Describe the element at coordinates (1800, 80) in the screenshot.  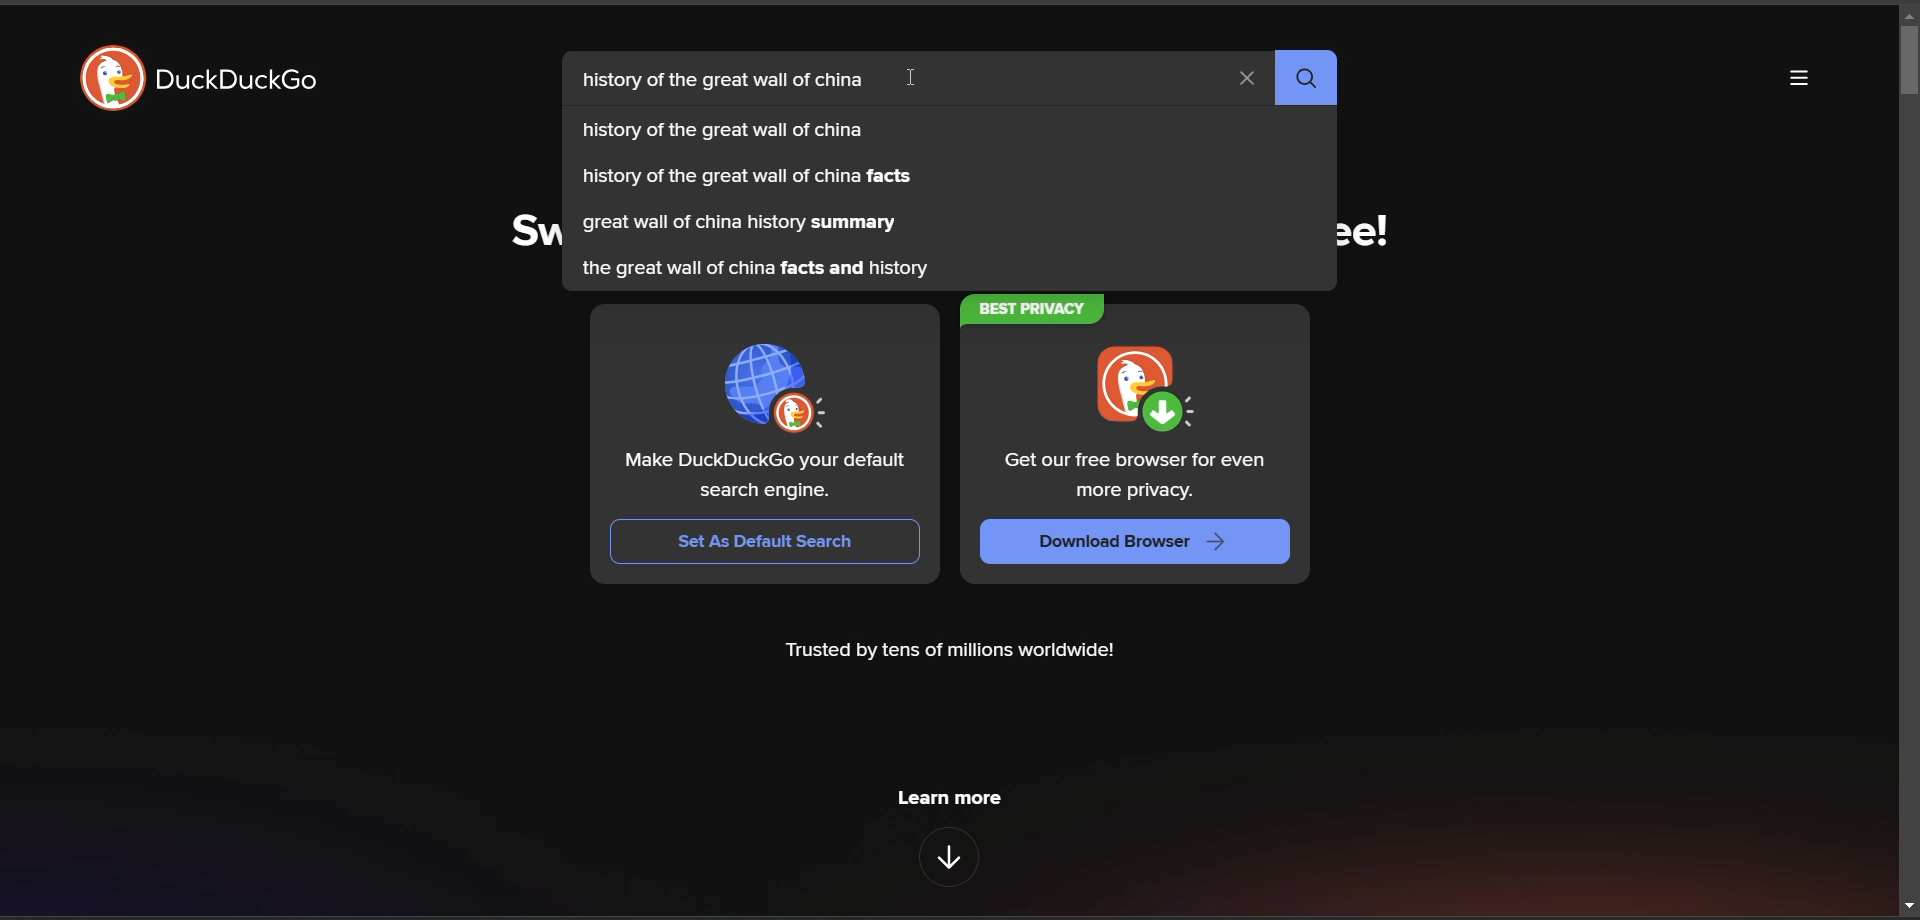
I see `more options` at that location.